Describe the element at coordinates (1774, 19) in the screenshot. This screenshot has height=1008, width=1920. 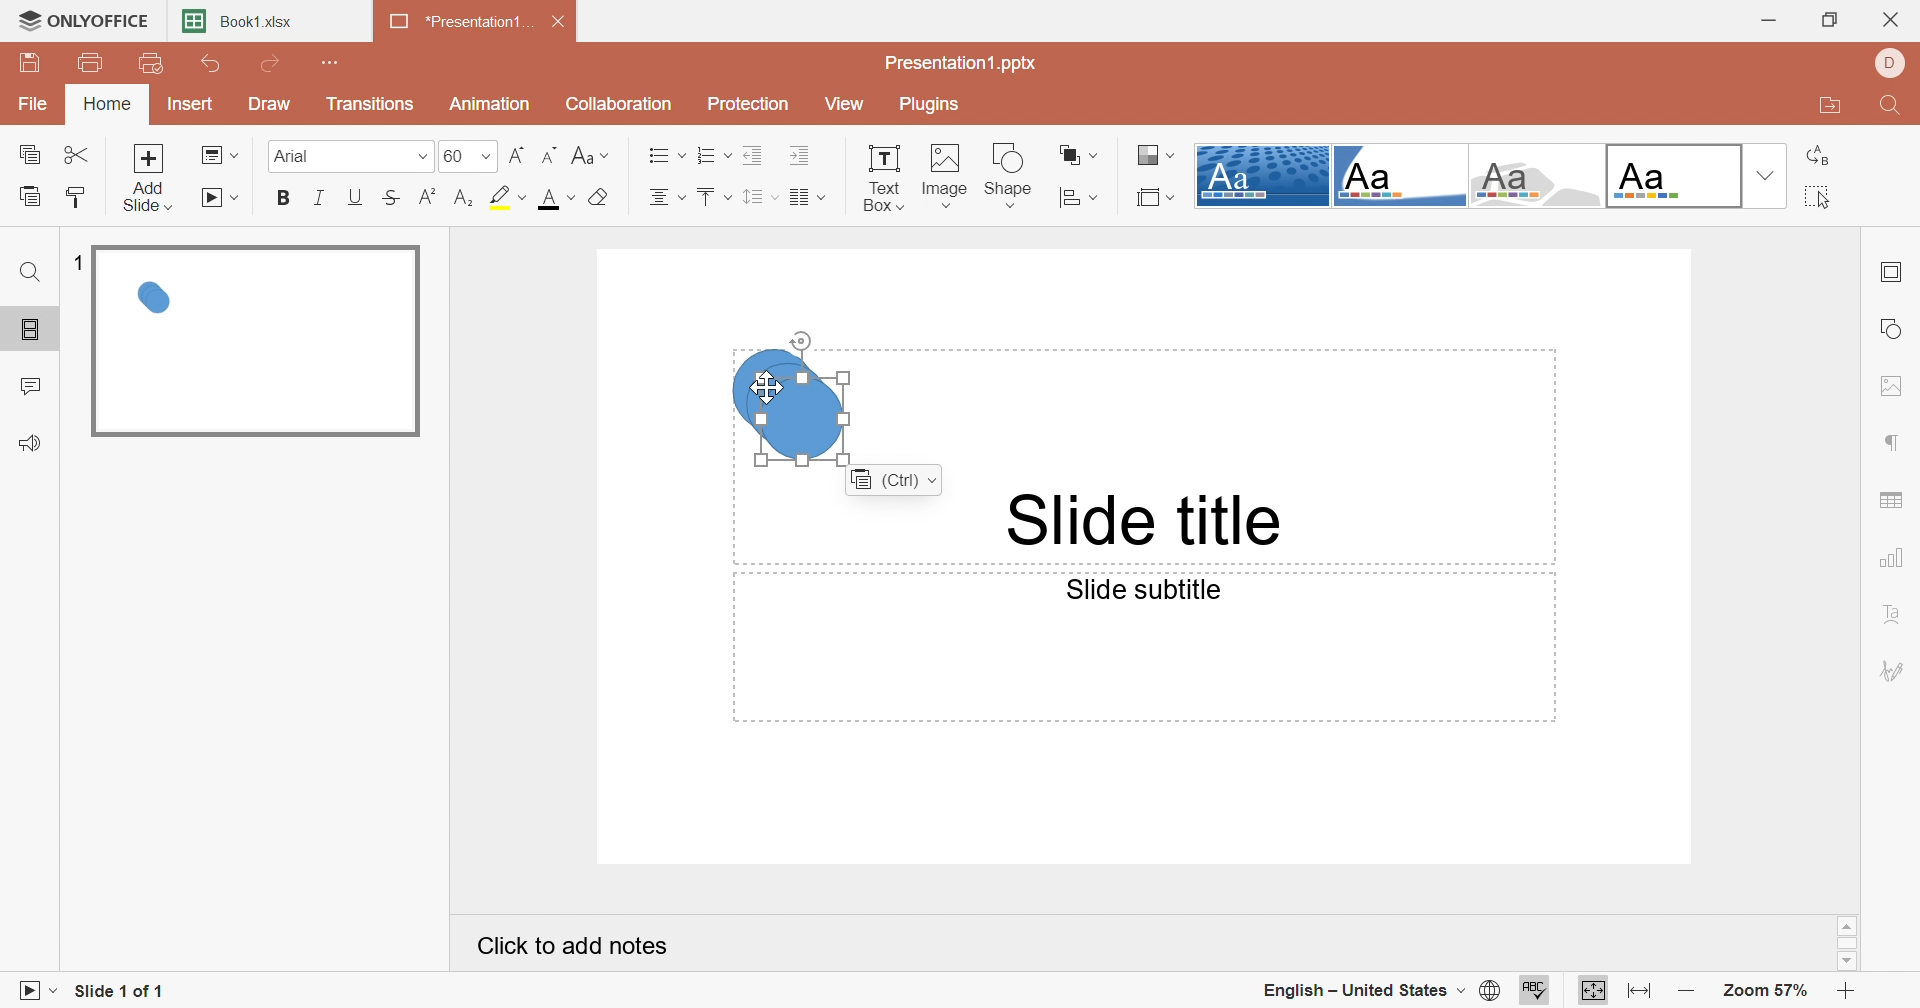
I see `Minimize` at that location.